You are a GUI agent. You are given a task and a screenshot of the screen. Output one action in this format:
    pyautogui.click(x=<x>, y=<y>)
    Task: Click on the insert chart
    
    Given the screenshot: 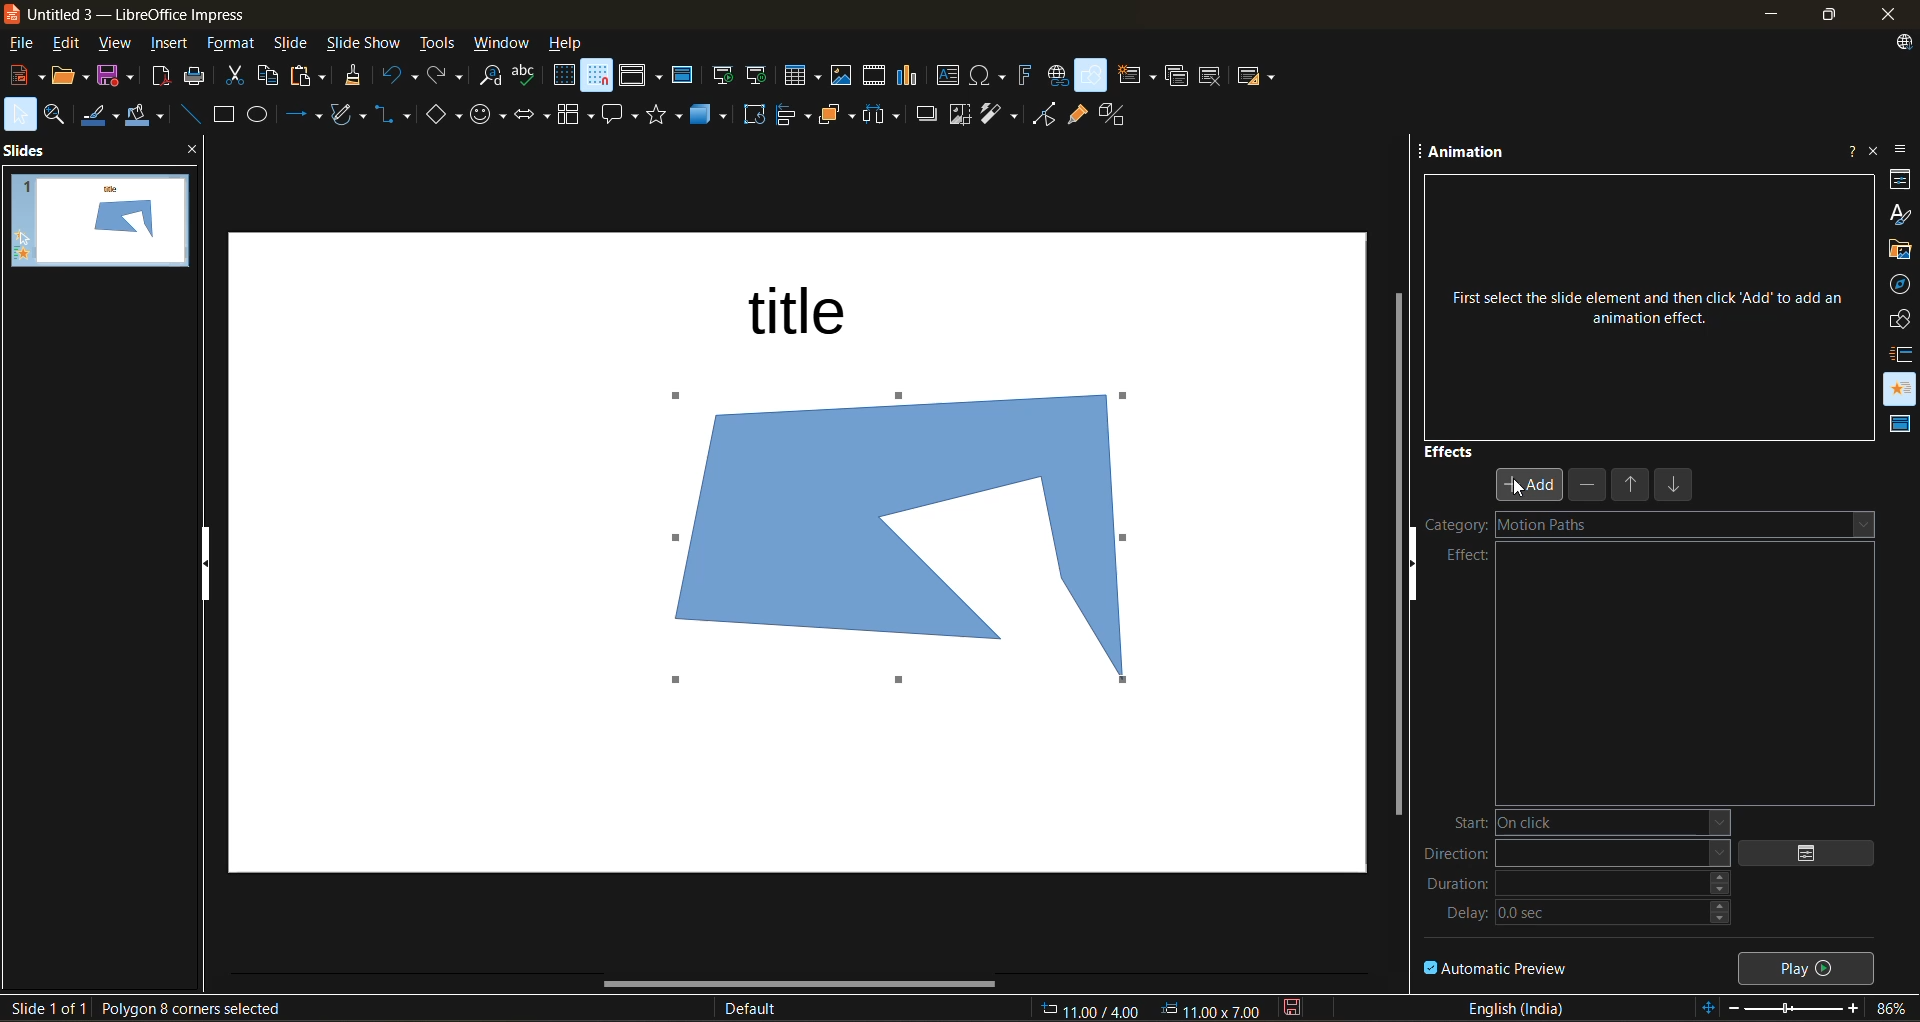 What is the action you would take?
    pyautogui.click(x=907, y=76)
    